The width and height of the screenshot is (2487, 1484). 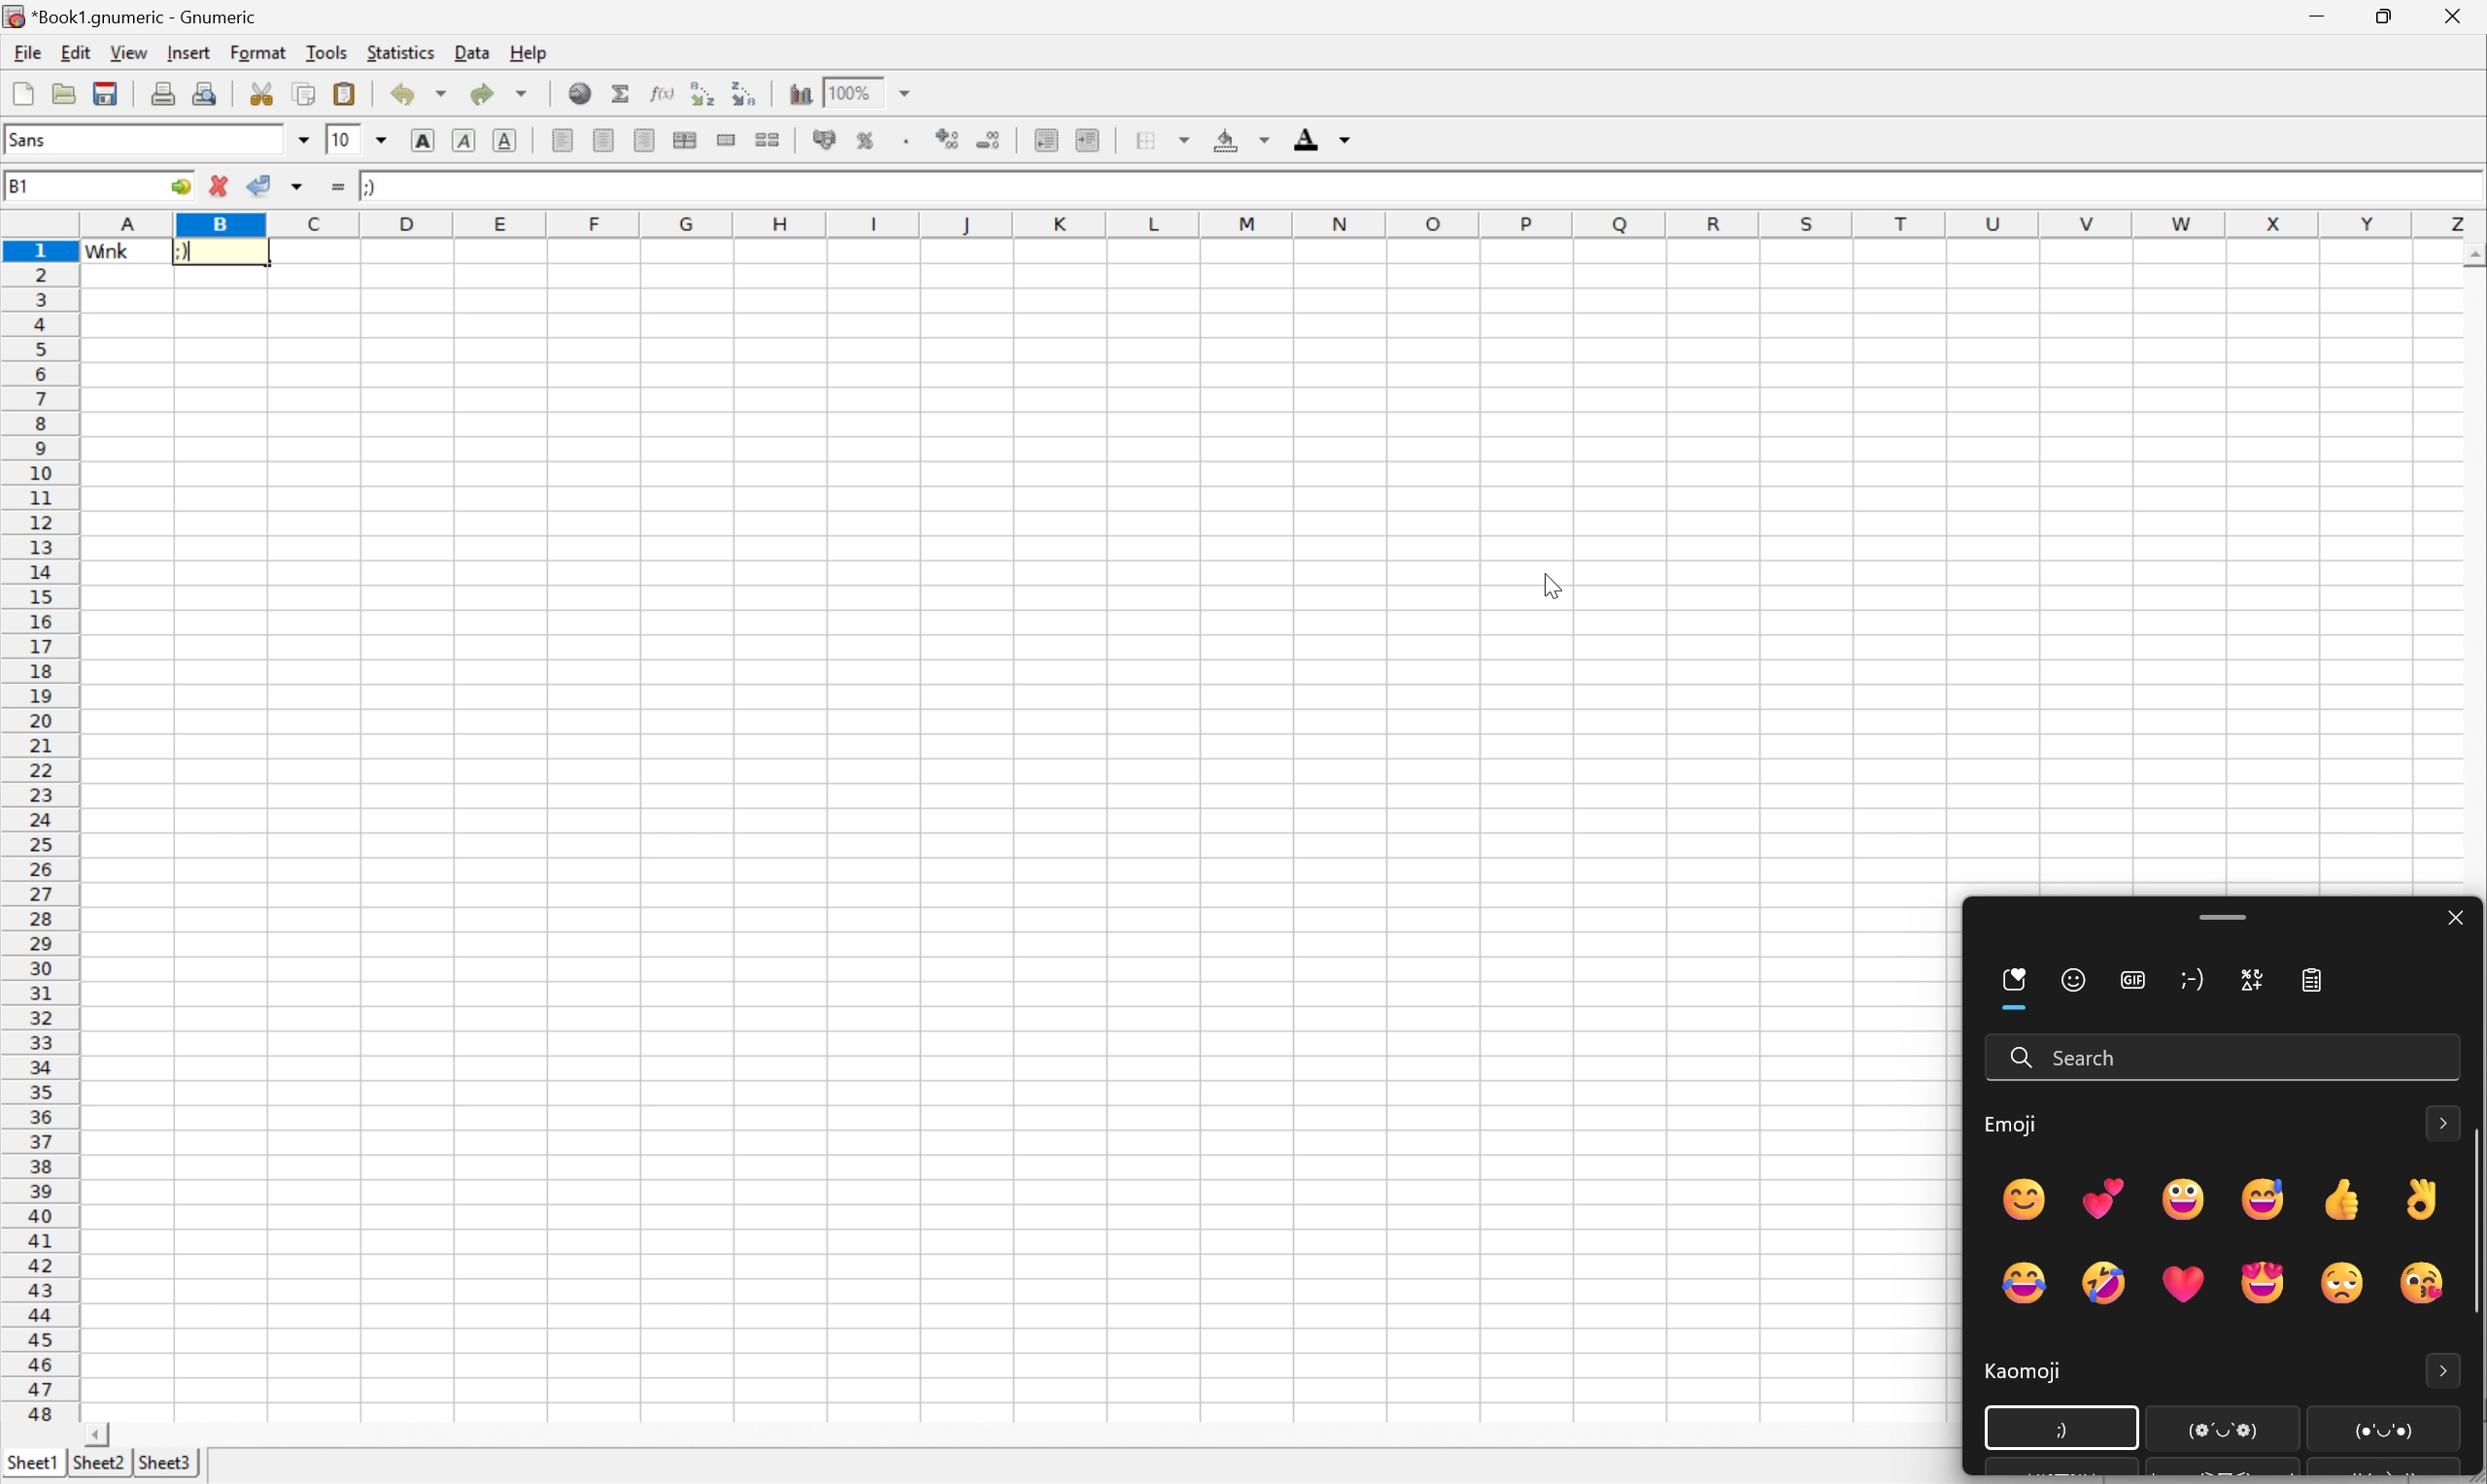 What do you see at coordinates (425, 139) in the screenshot?
I see `bold` at bounding box center [425, 139].